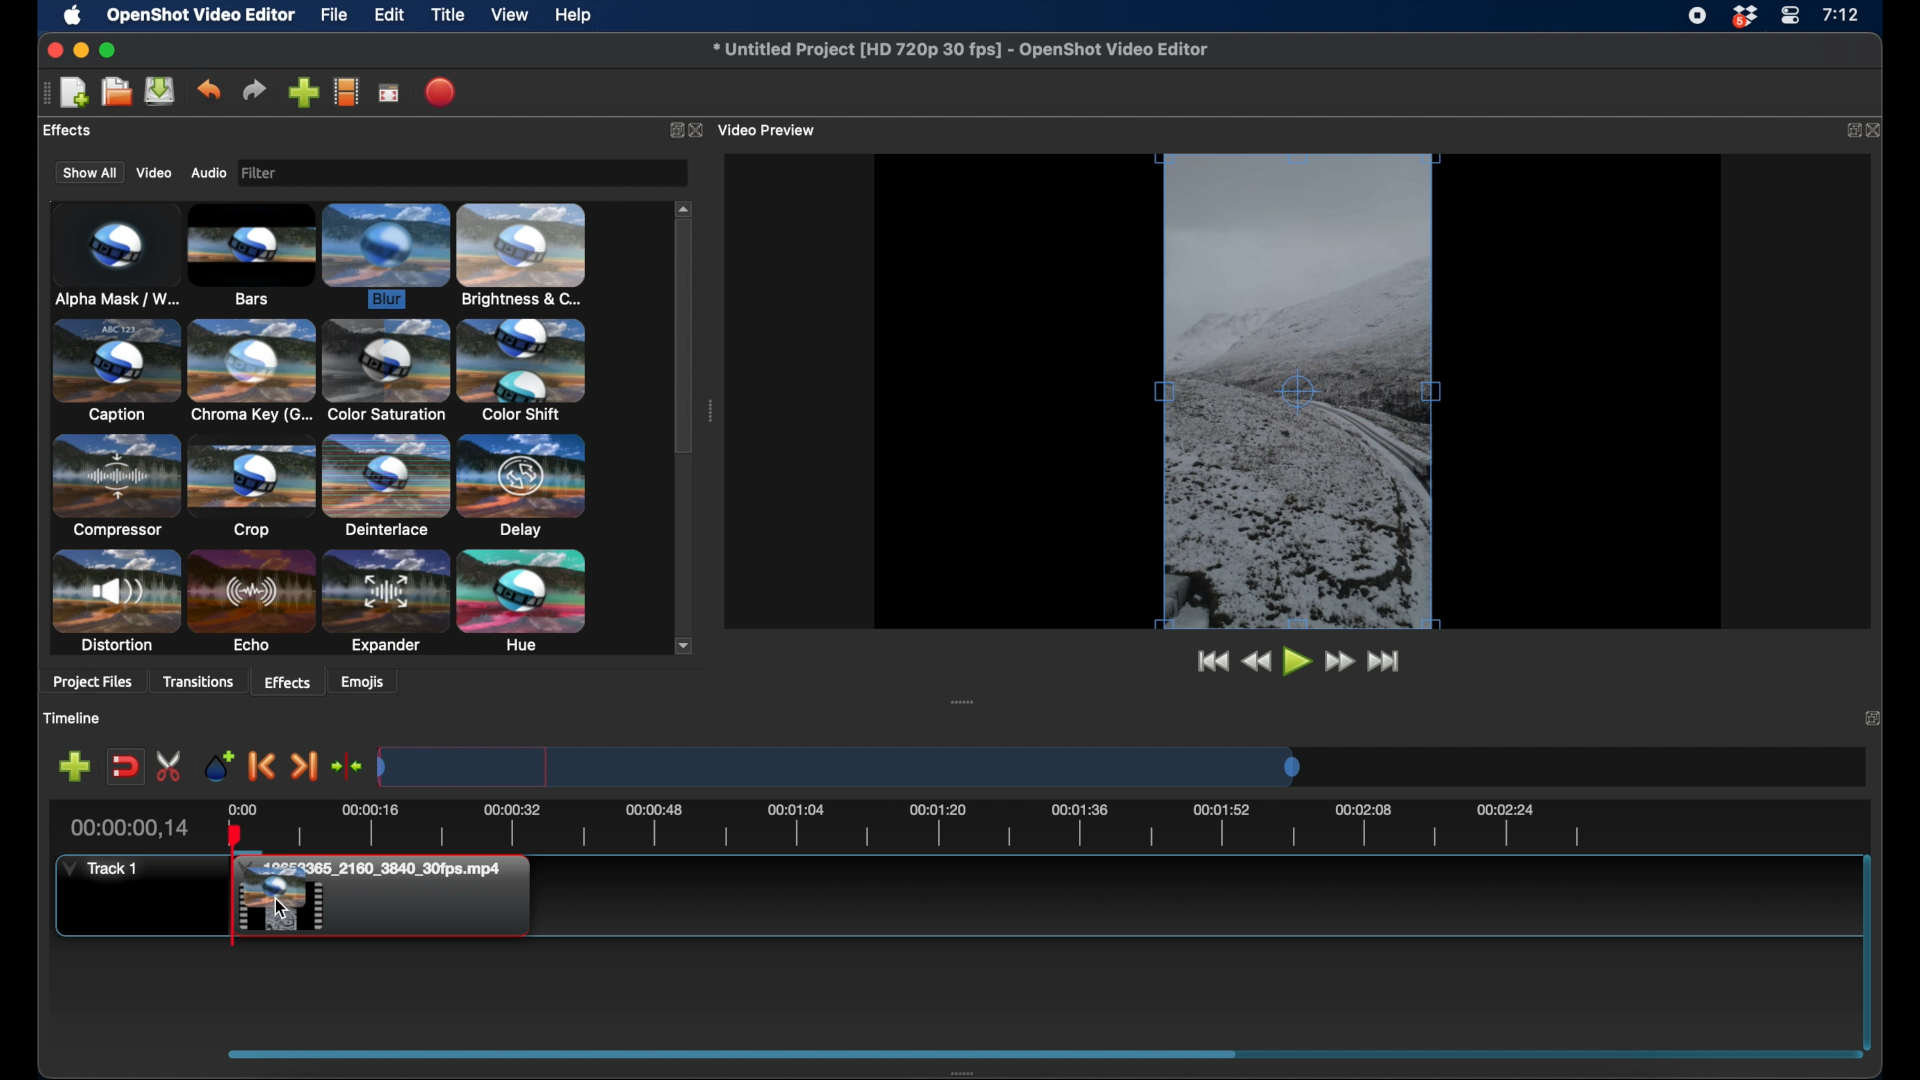 Image resolution: width=1920 pixels, height=1080 pixels. I want to click on open project, so click(114, 92).